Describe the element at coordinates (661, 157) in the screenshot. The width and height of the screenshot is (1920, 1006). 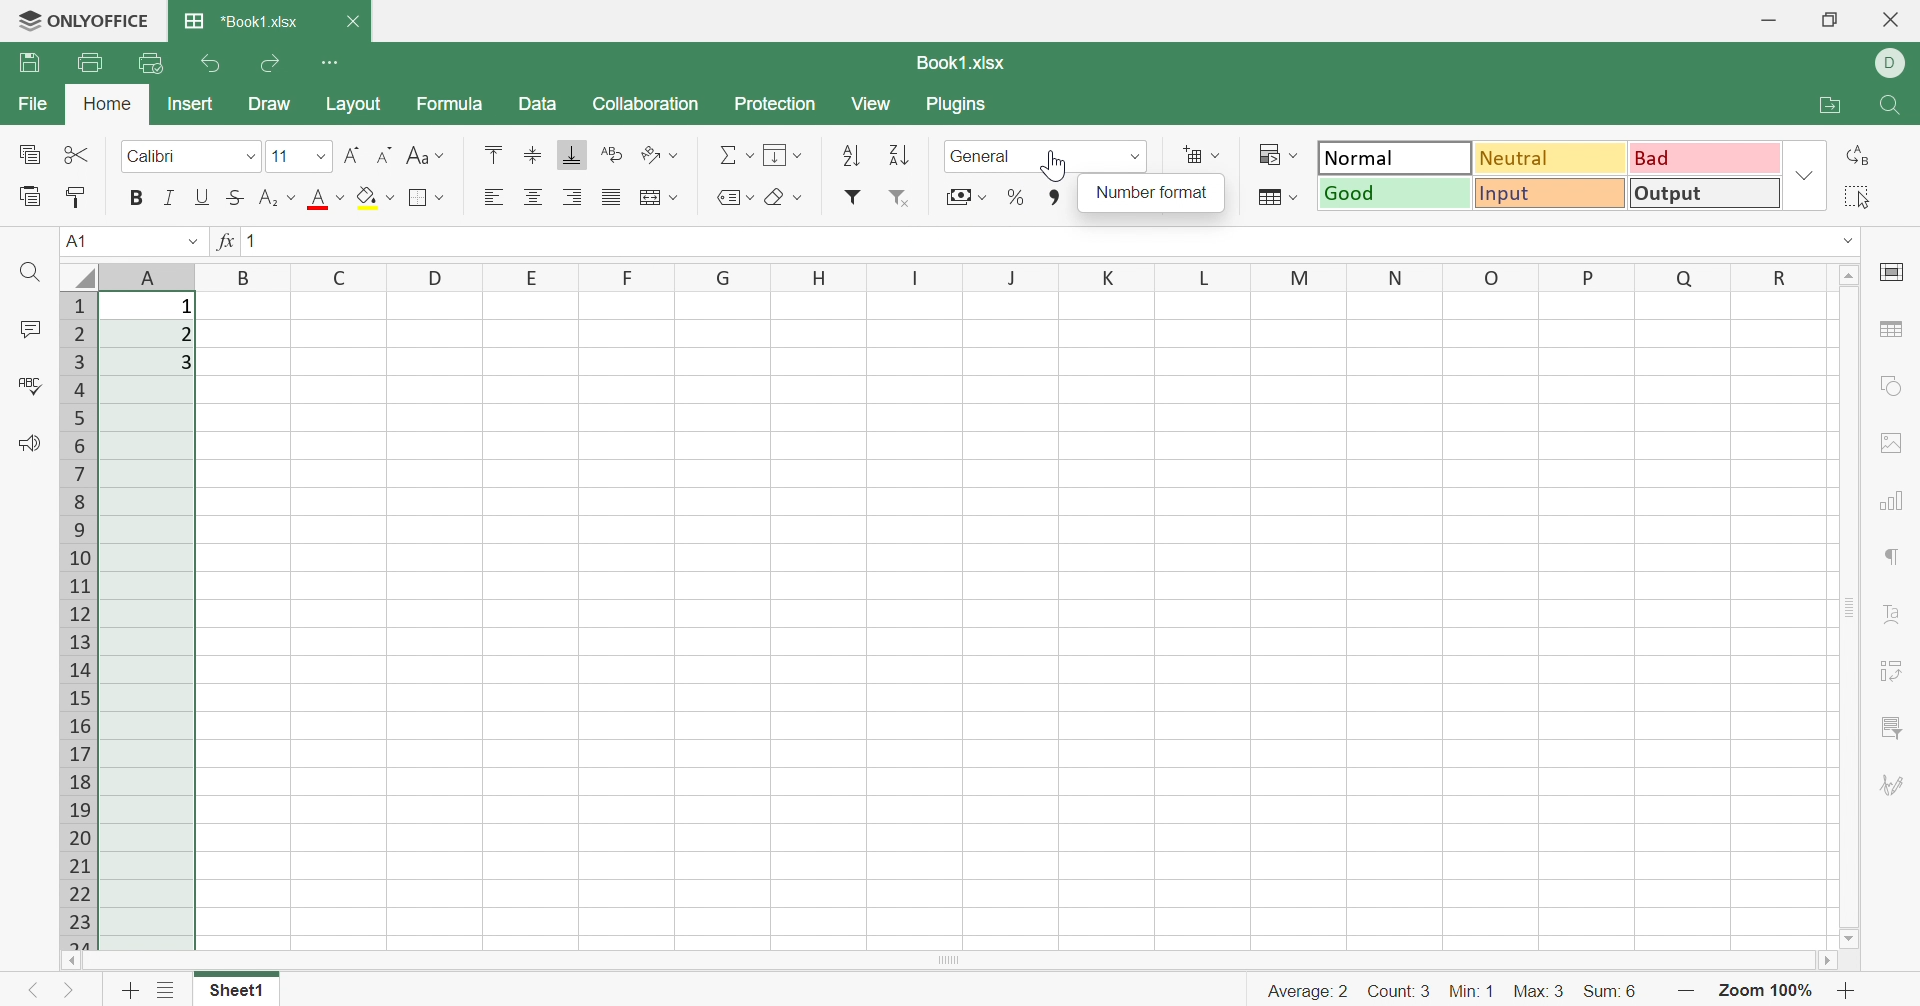
I see `Orientation` at that location.